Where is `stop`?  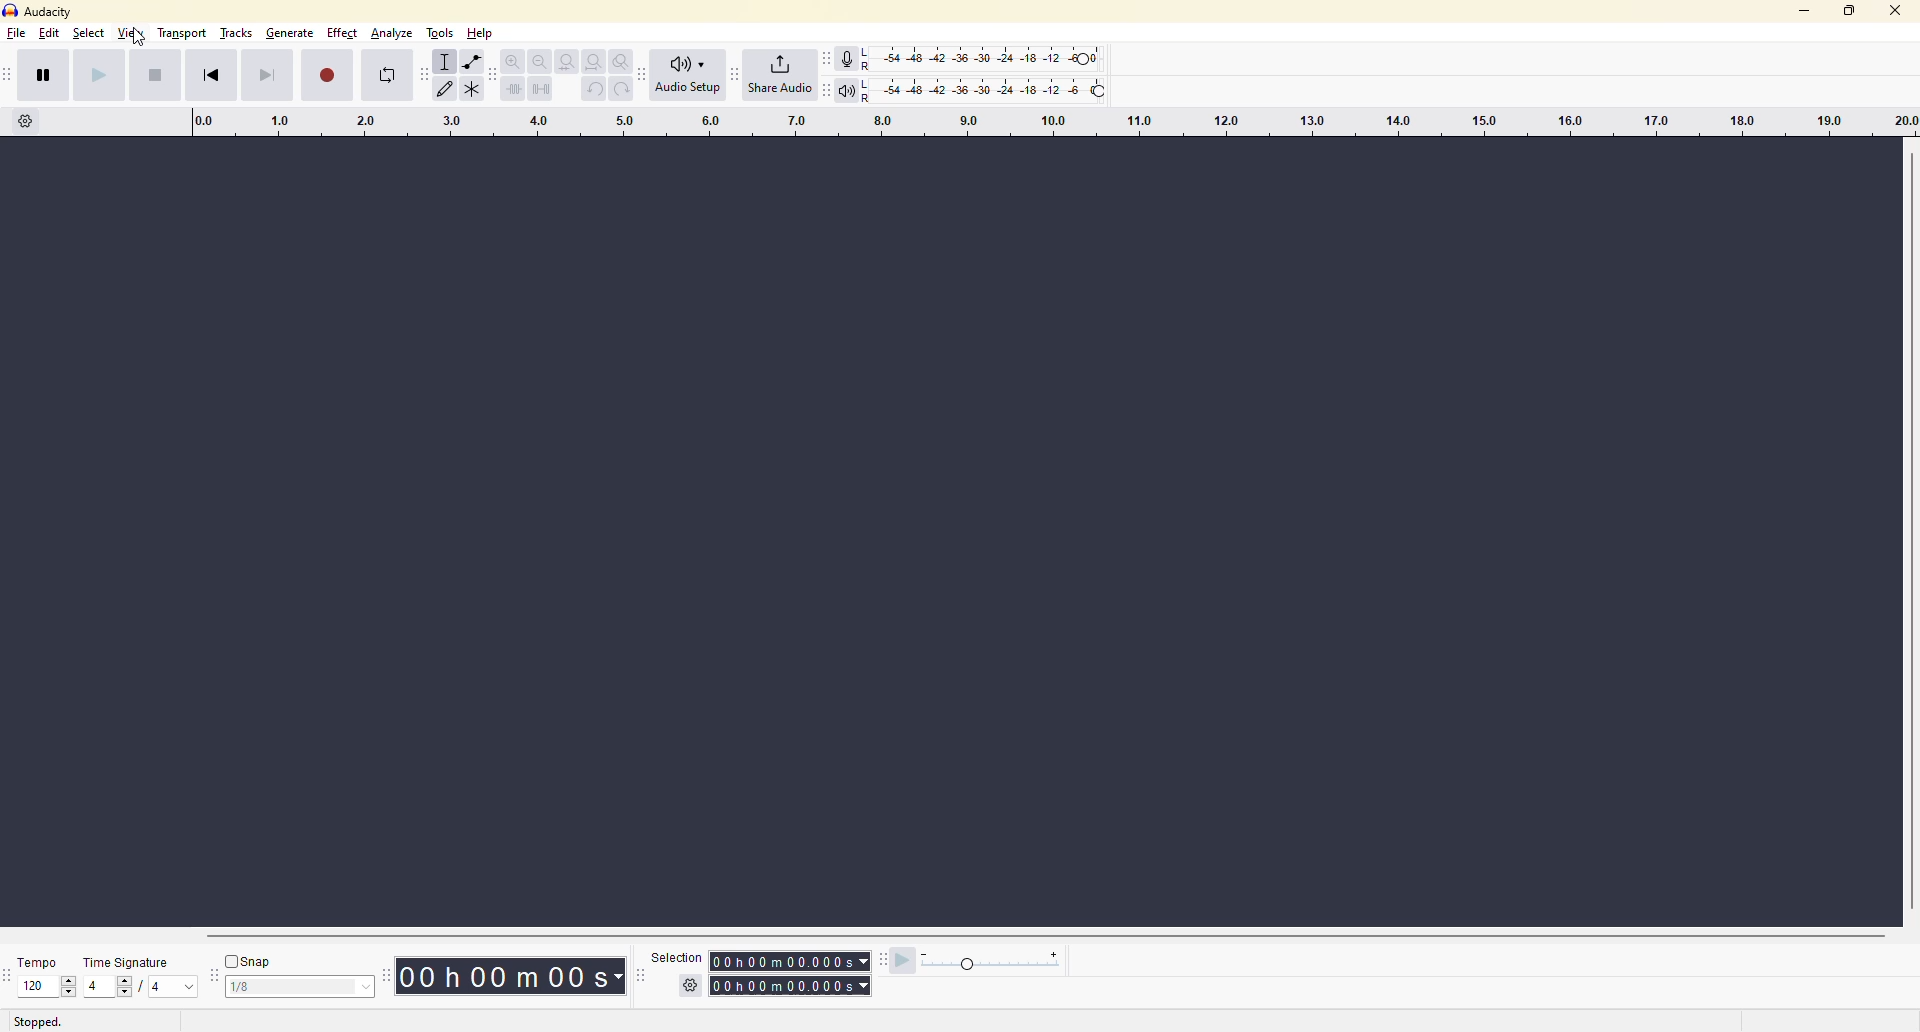
stop is located at coordinates (153, 76).